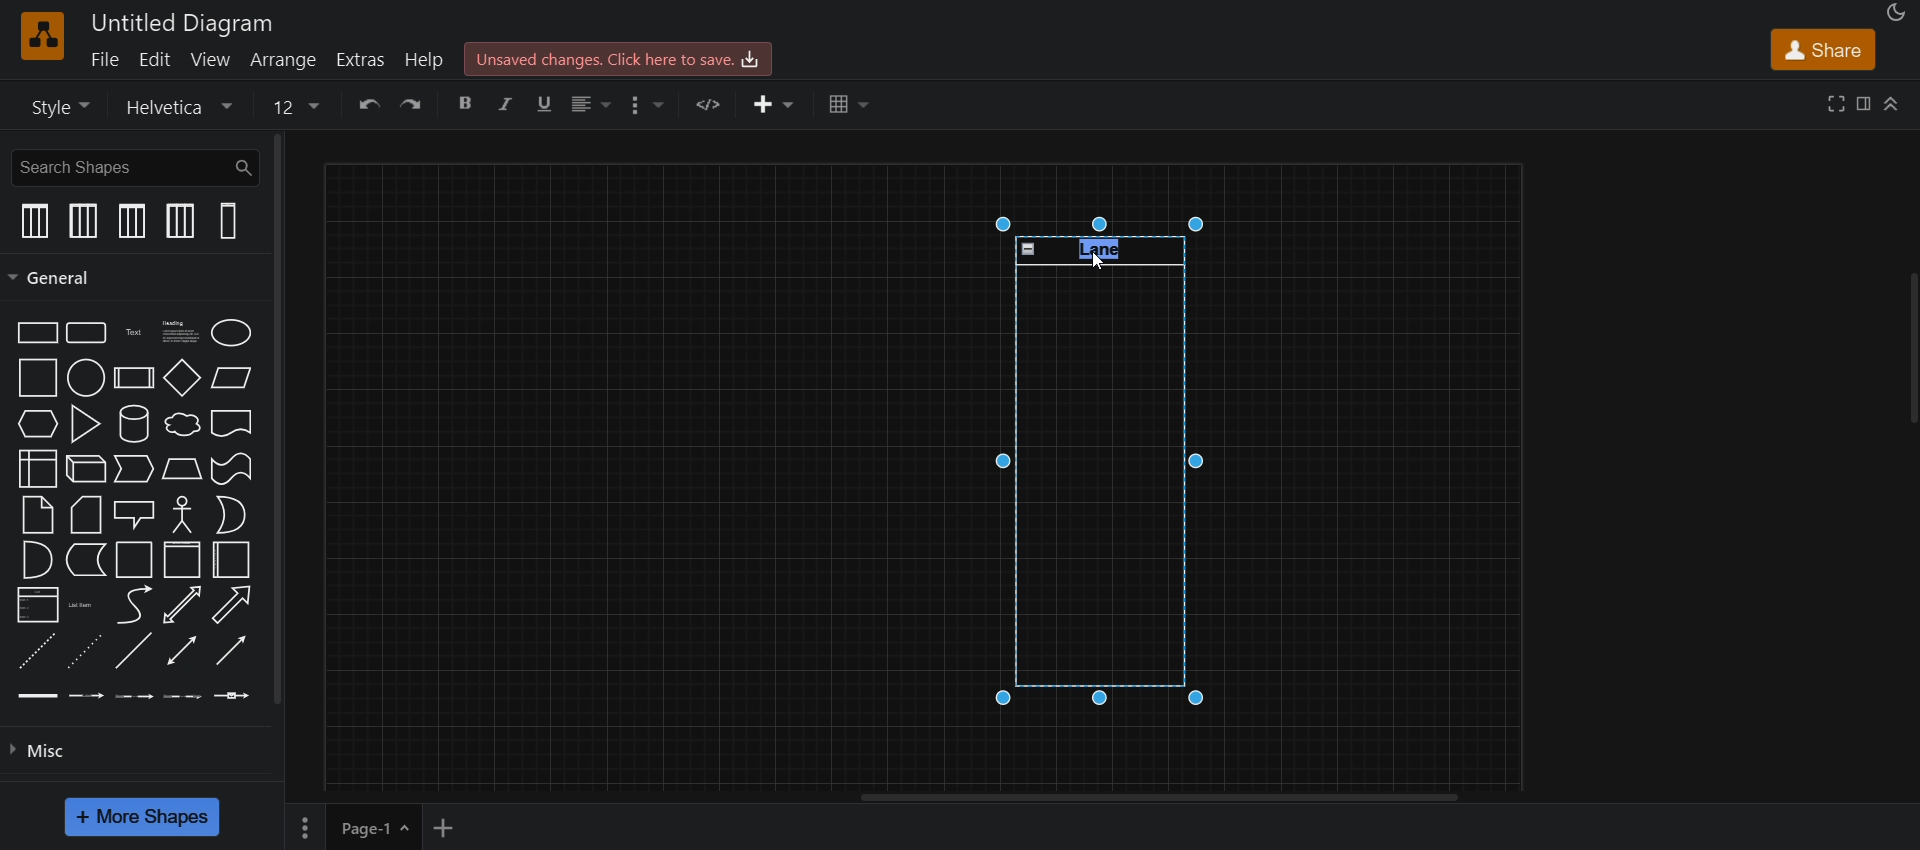 This screenshot has height=850, width=1920. Describe the element at coordinates (1894, 99) in the screenshot. I see `collapase/expand ` at that location.